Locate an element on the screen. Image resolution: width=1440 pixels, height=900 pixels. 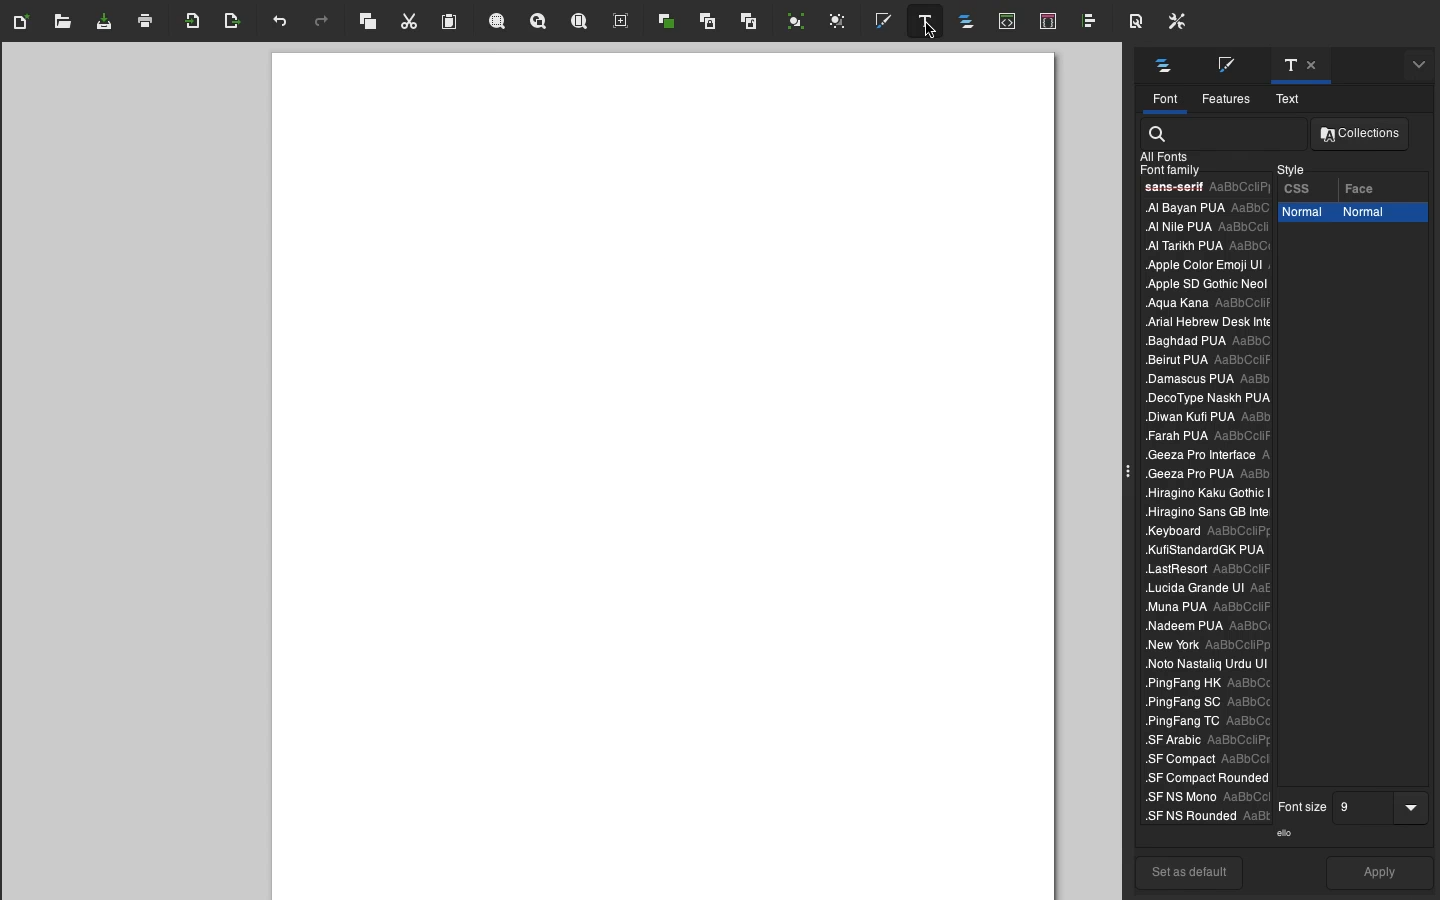
Style is located at coordinates (1292, 167).